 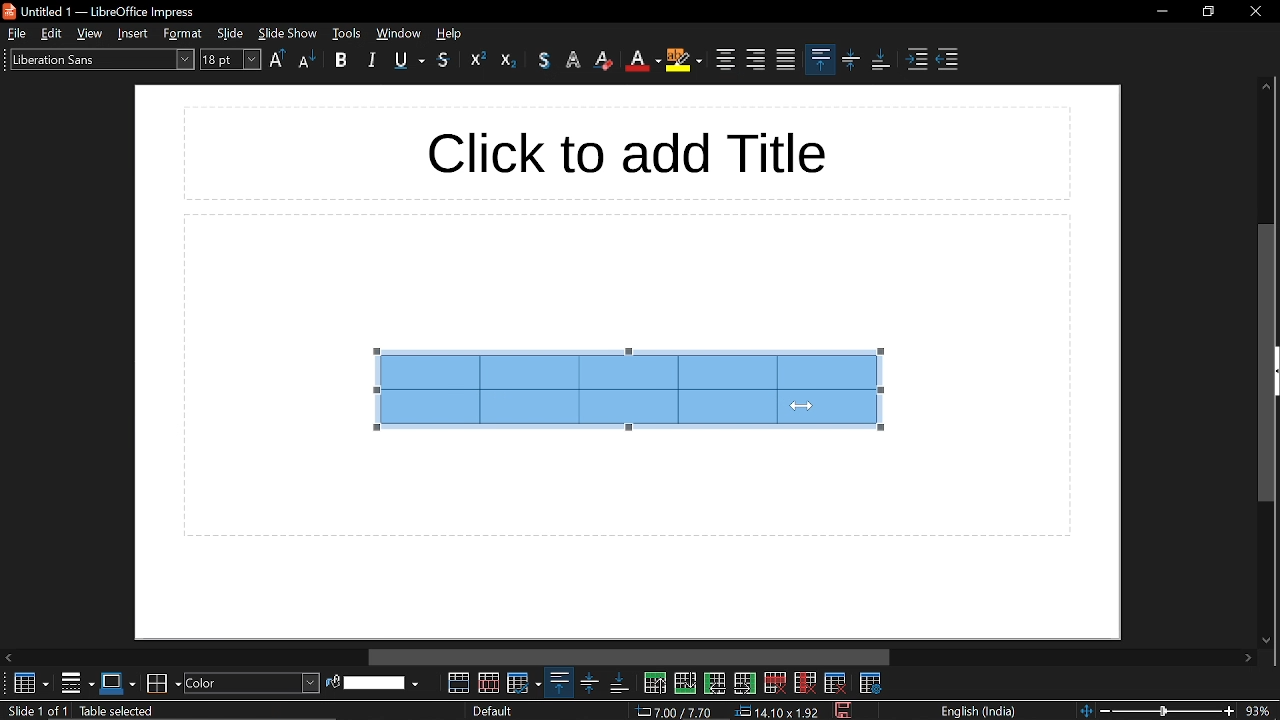 What do you see at coordinates (494, 711) in the screenshot?
I see `slide style` at bounding box center [494, 711].